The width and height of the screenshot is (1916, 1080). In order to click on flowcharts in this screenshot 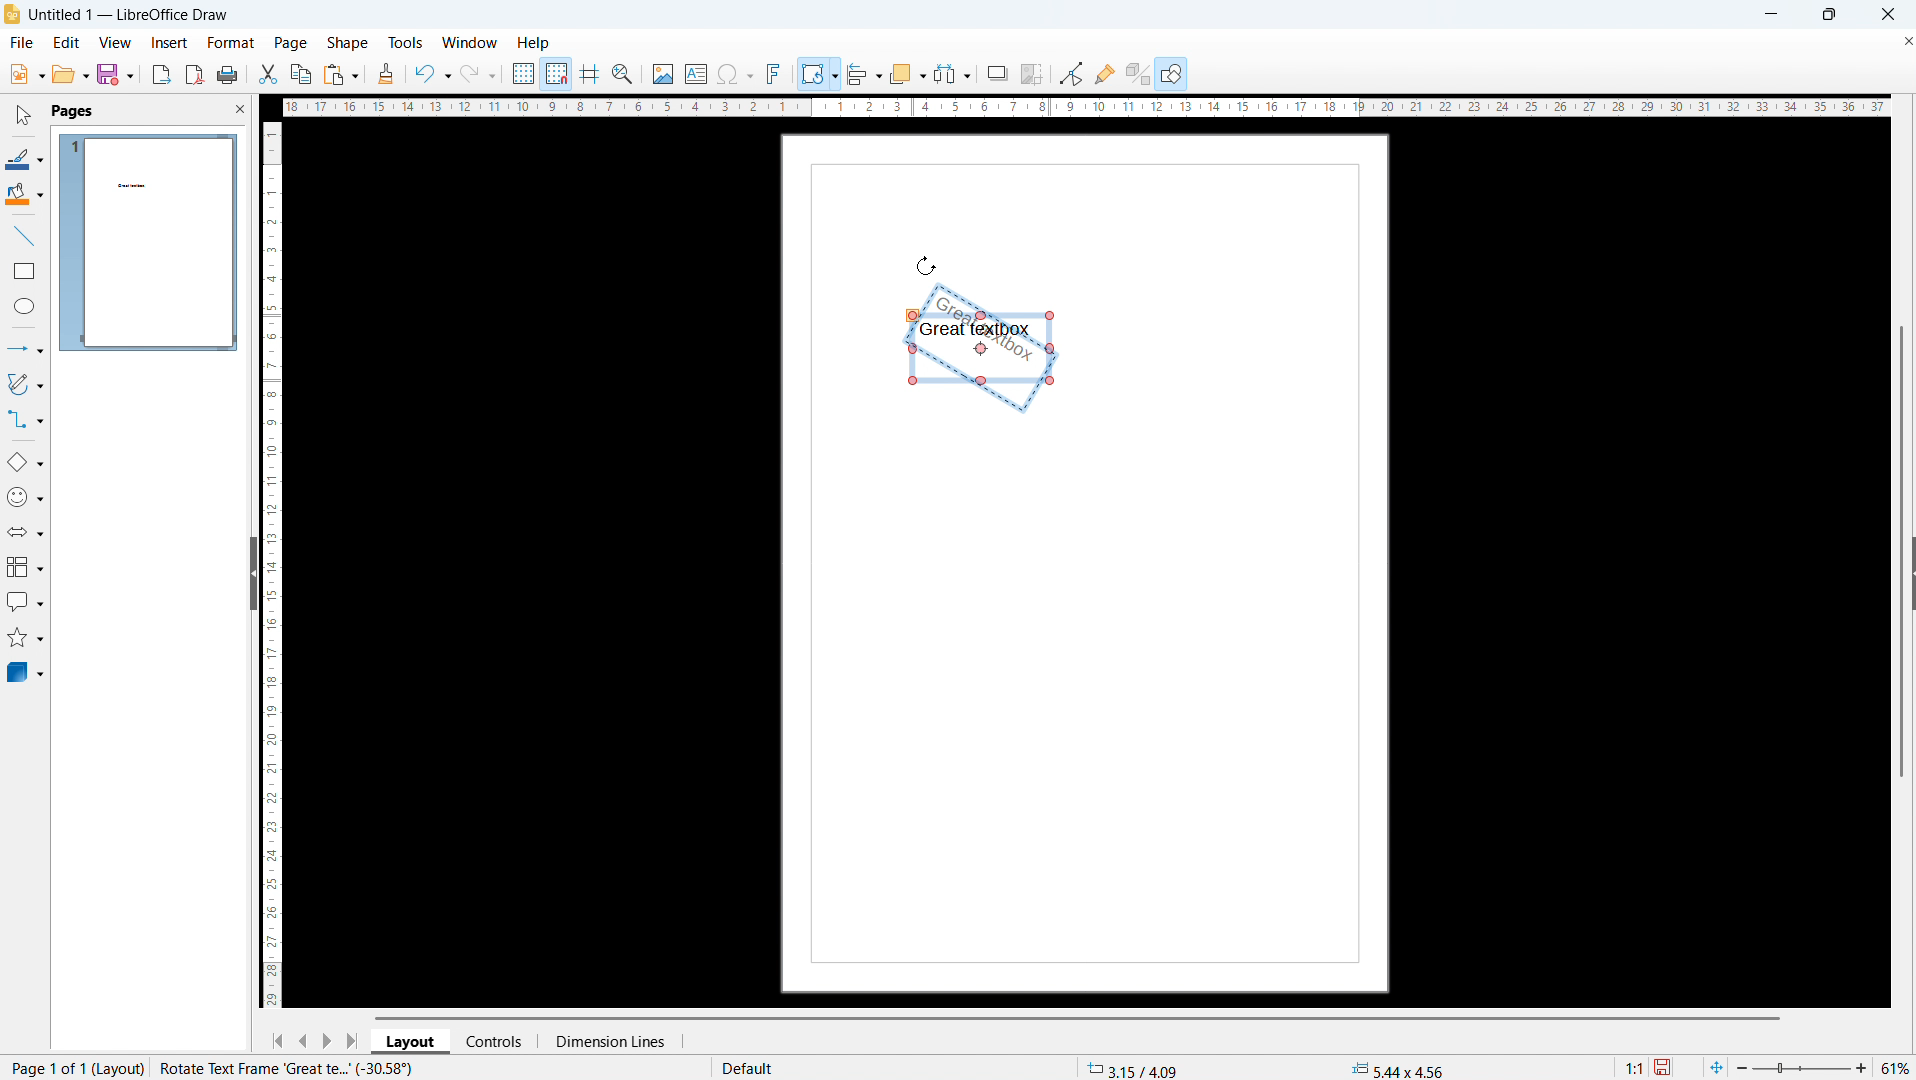, I will do `click(24, 567)`.